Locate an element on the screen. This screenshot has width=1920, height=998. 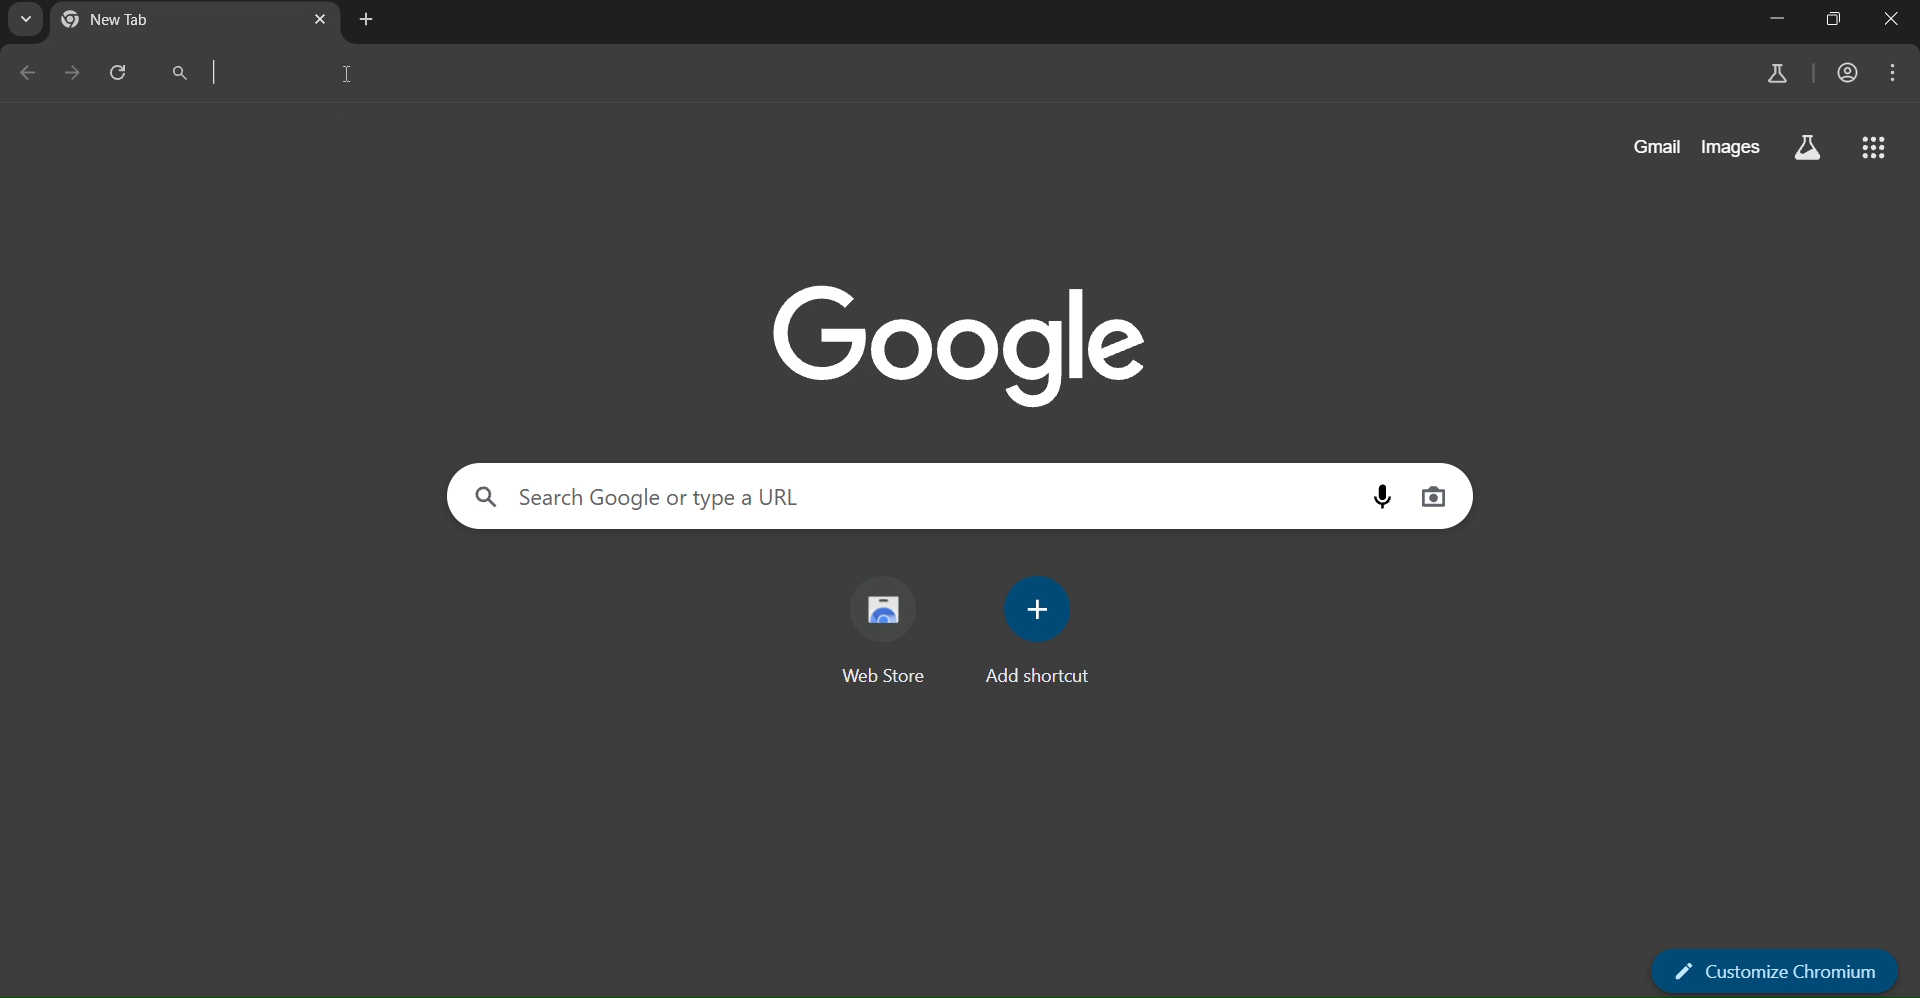
web store is located at coordinates (887, 629).